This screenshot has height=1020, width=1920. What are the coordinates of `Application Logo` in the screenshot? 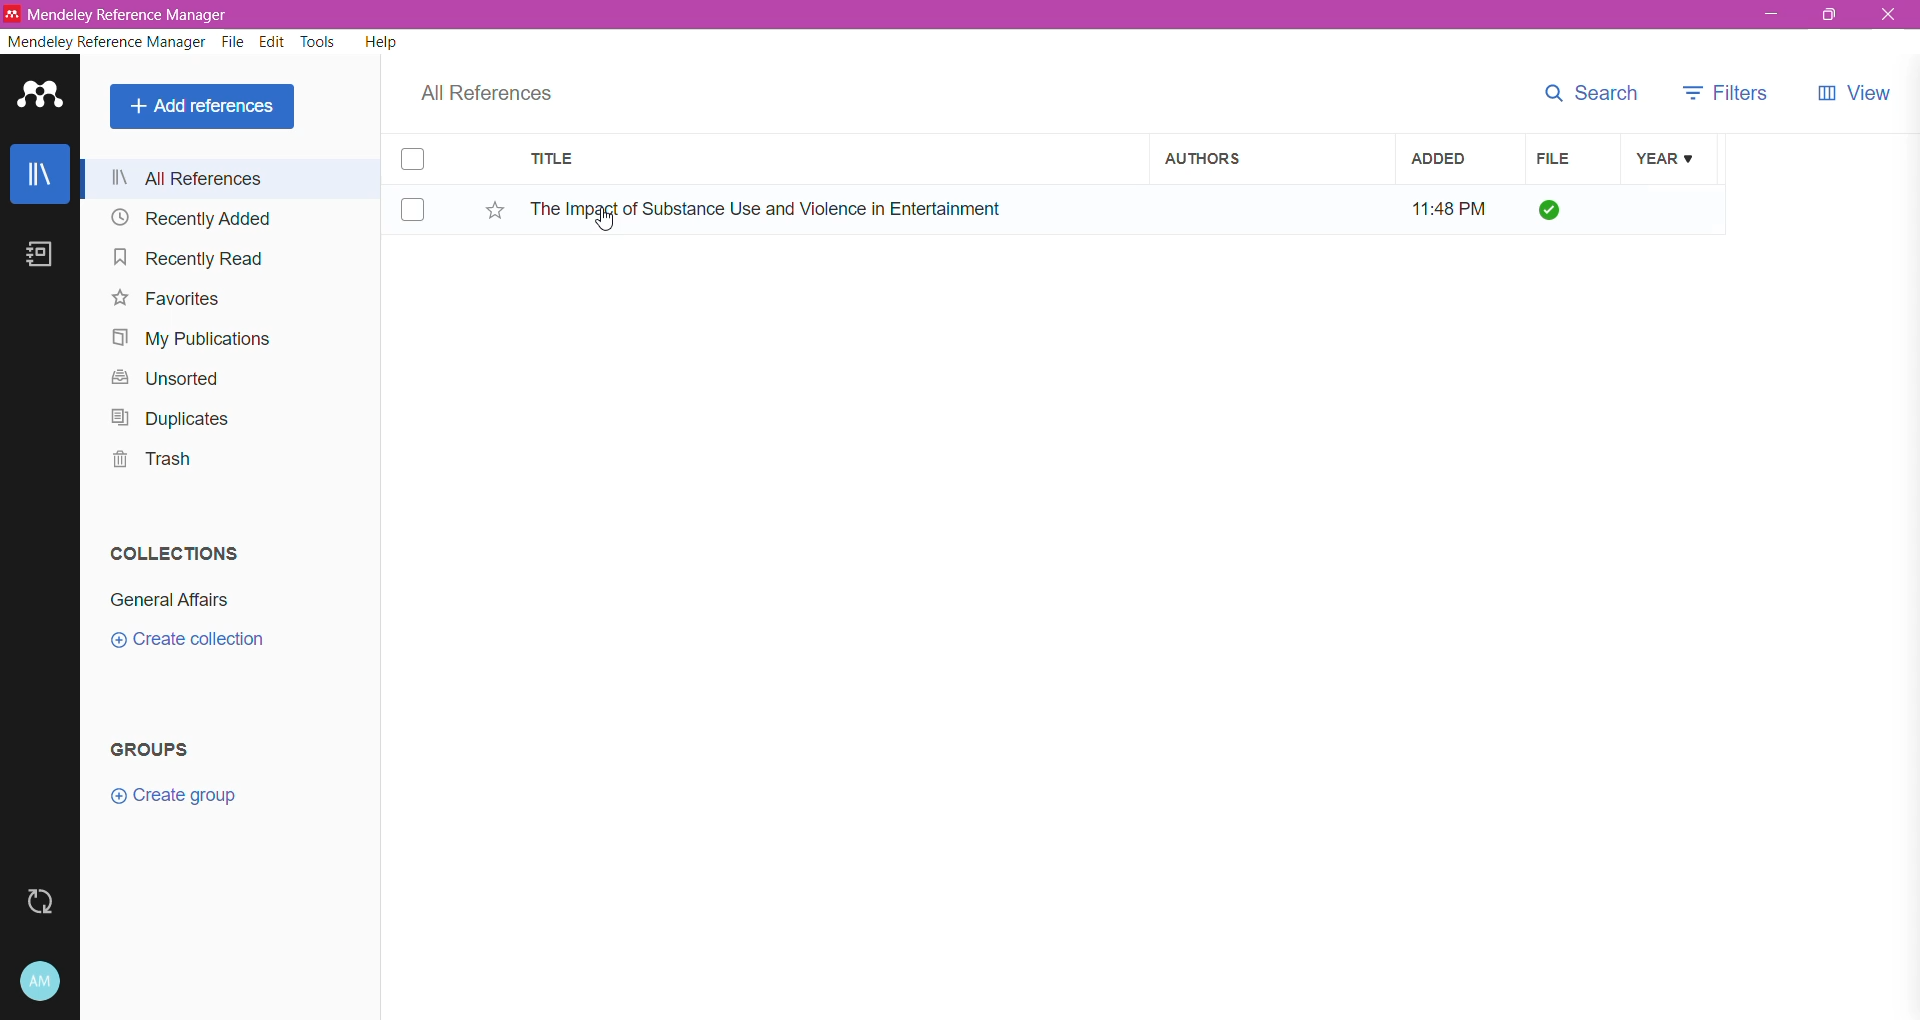 It's located at (41, 91).